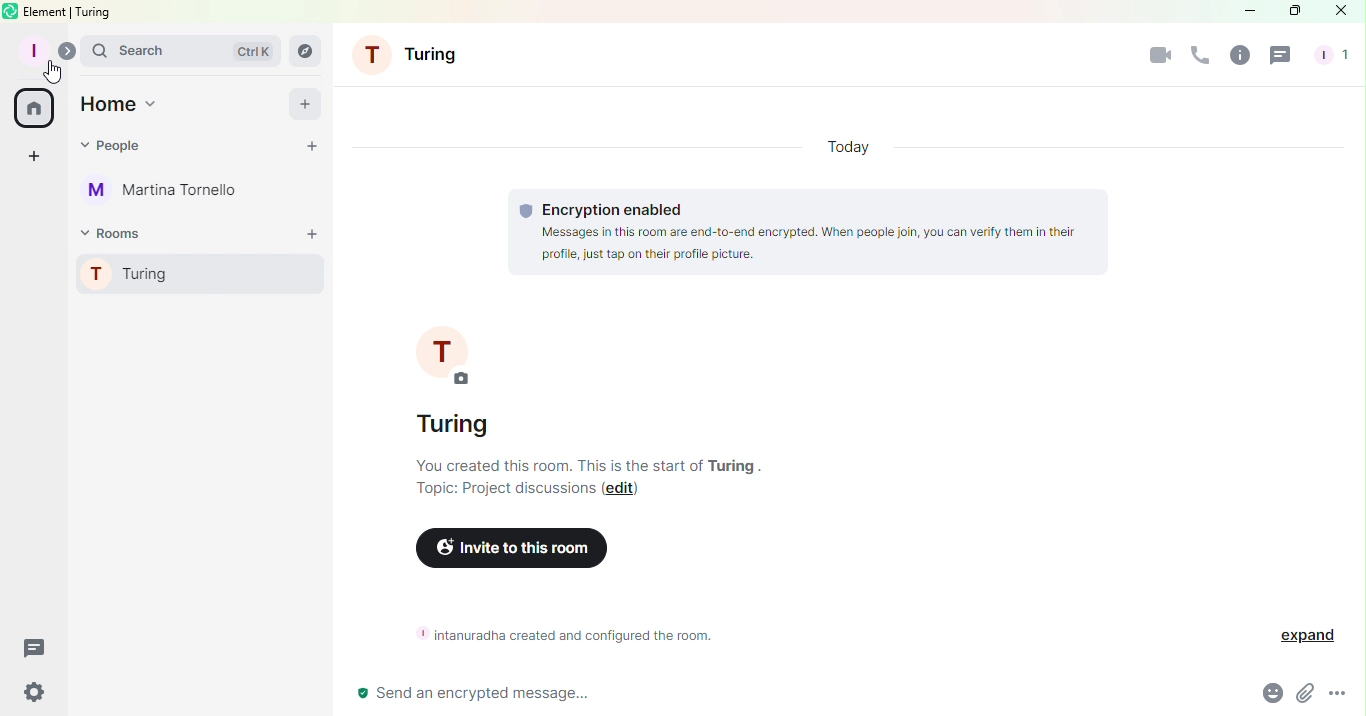  Describe the element at coordinates (34, 696) in the screenshot. I see `Quick settings` at that location.